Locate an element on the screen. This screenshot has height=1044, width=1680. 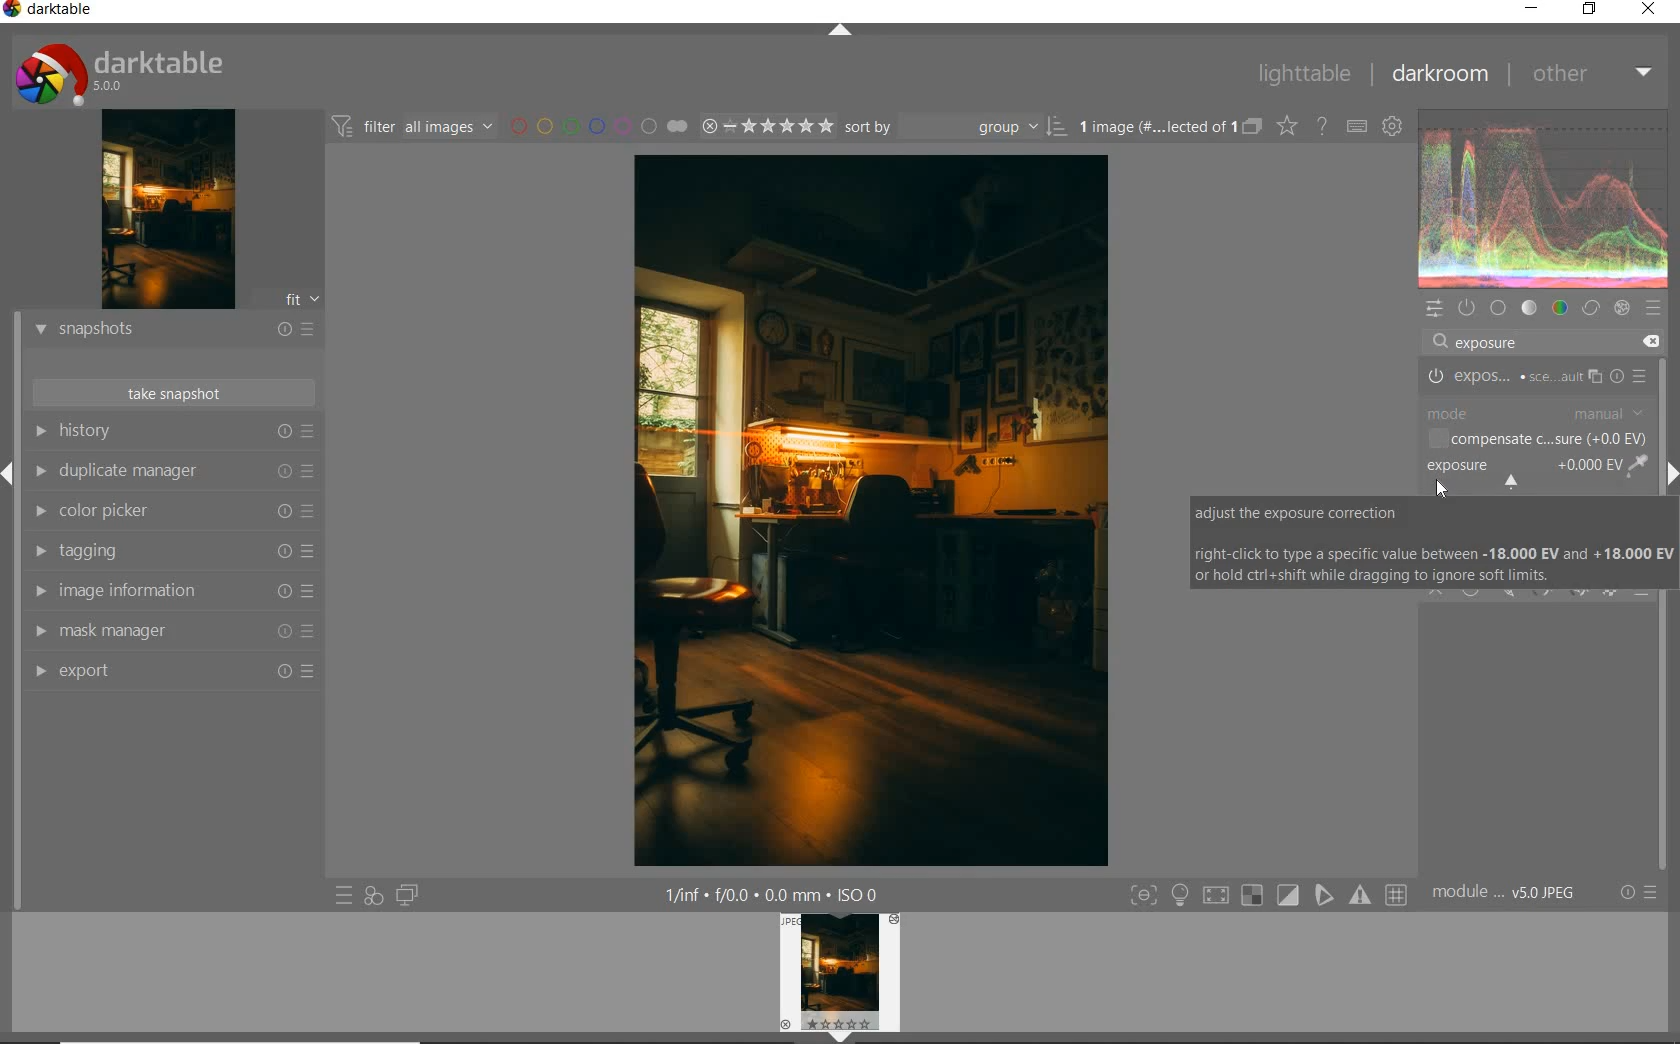
quick access to presets is located at coordinates (340, 895).